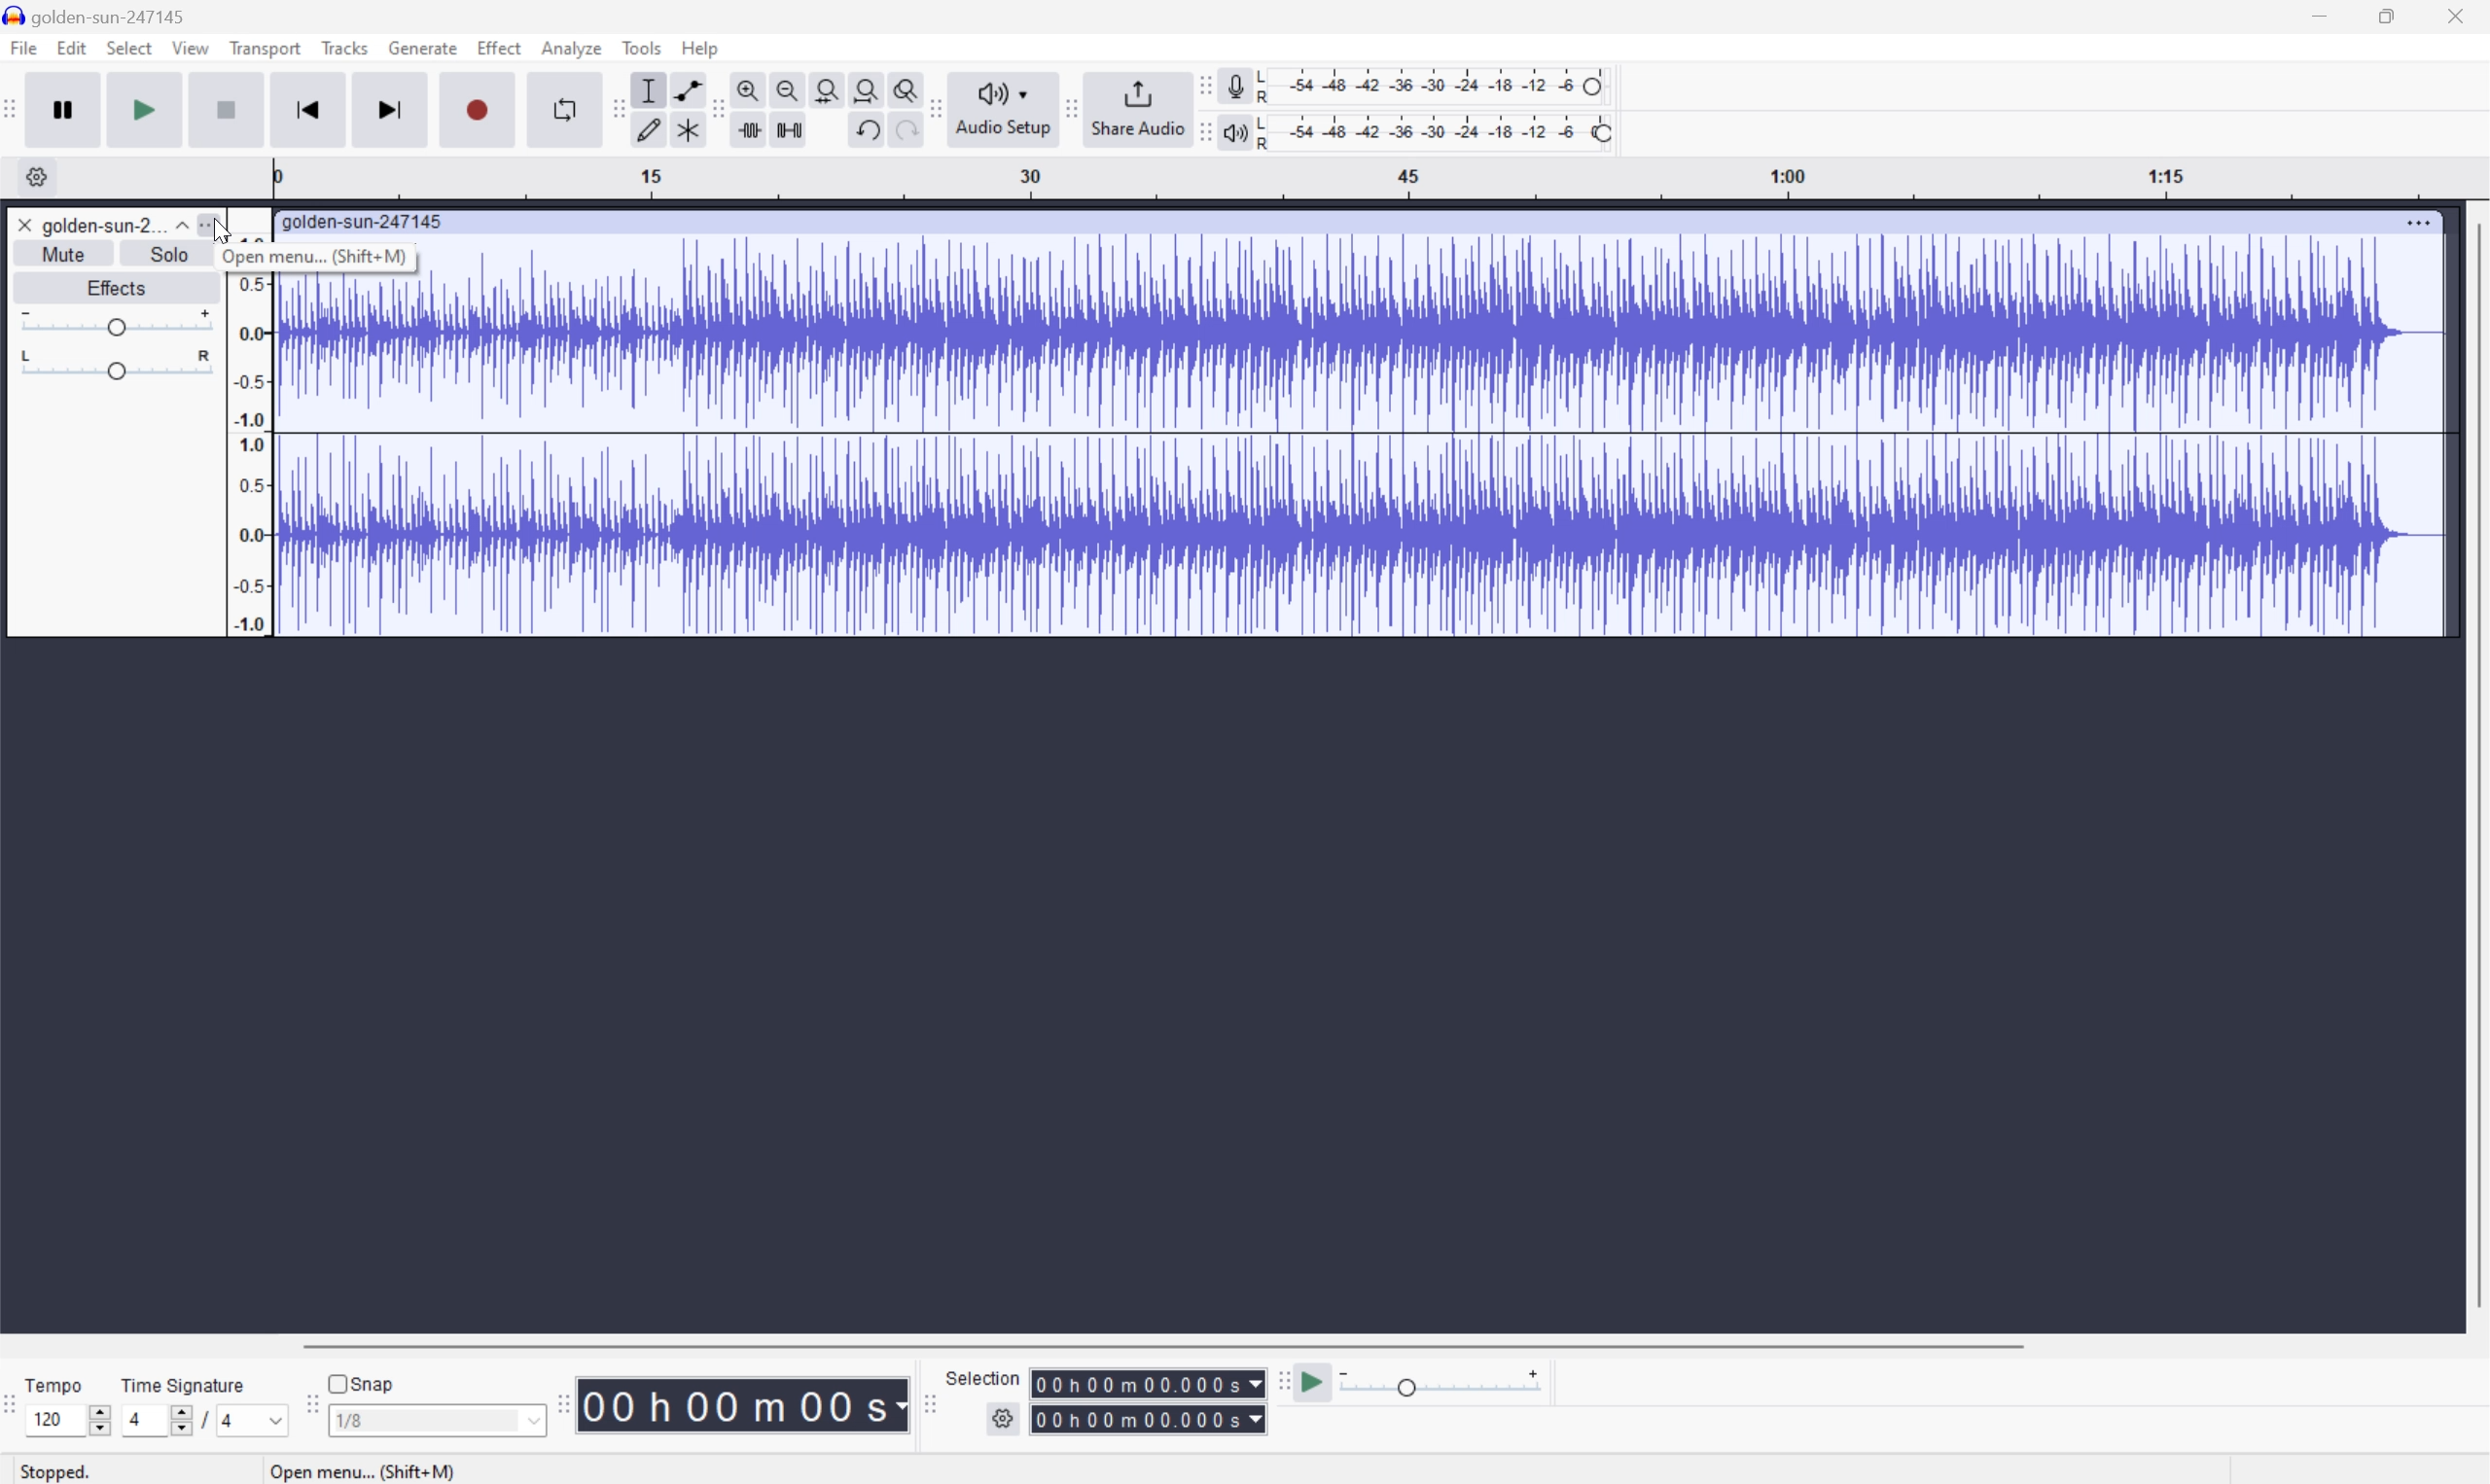 The height and width of the screenshot is (1484, 2490). Describe the element at coordinates (1435, 83) in the screenshot. I see `Recording level: 62%` at that location.